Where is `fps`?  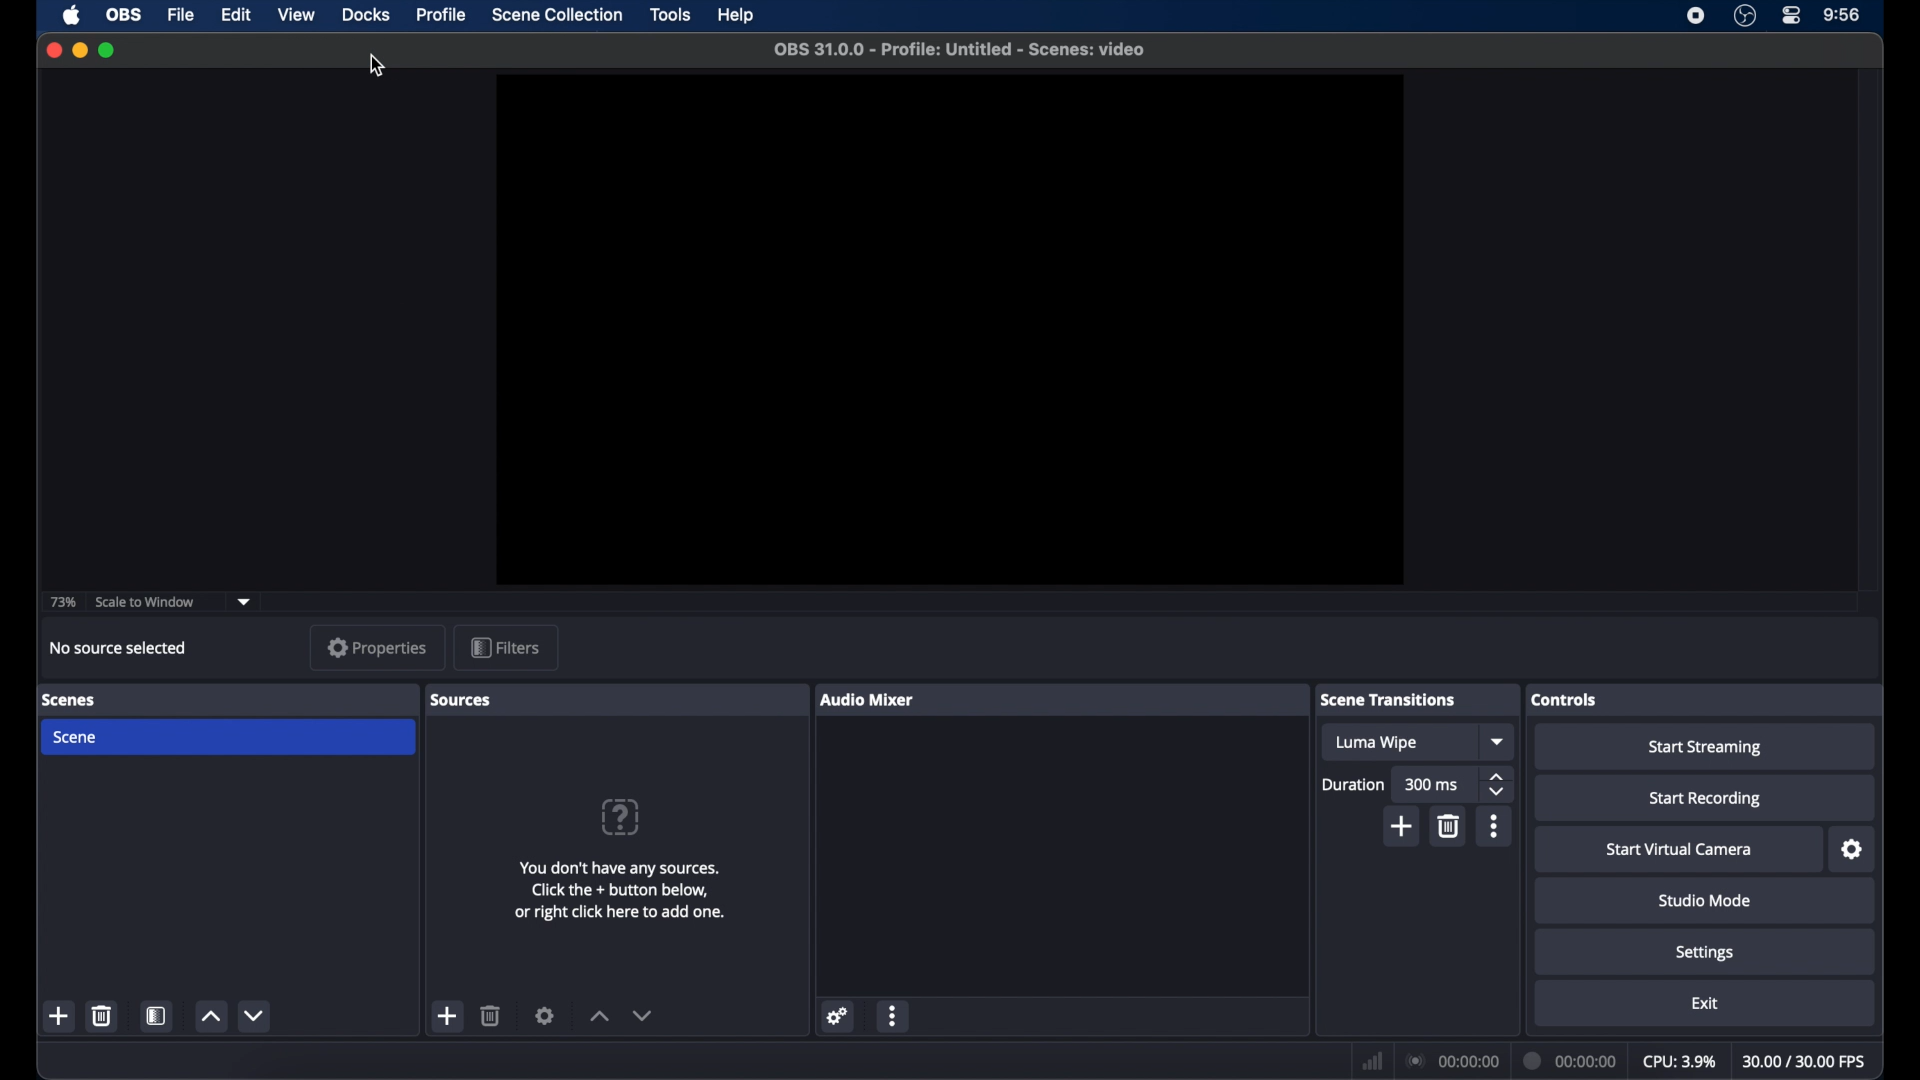
fps is located at coordinates (1805, 1060).